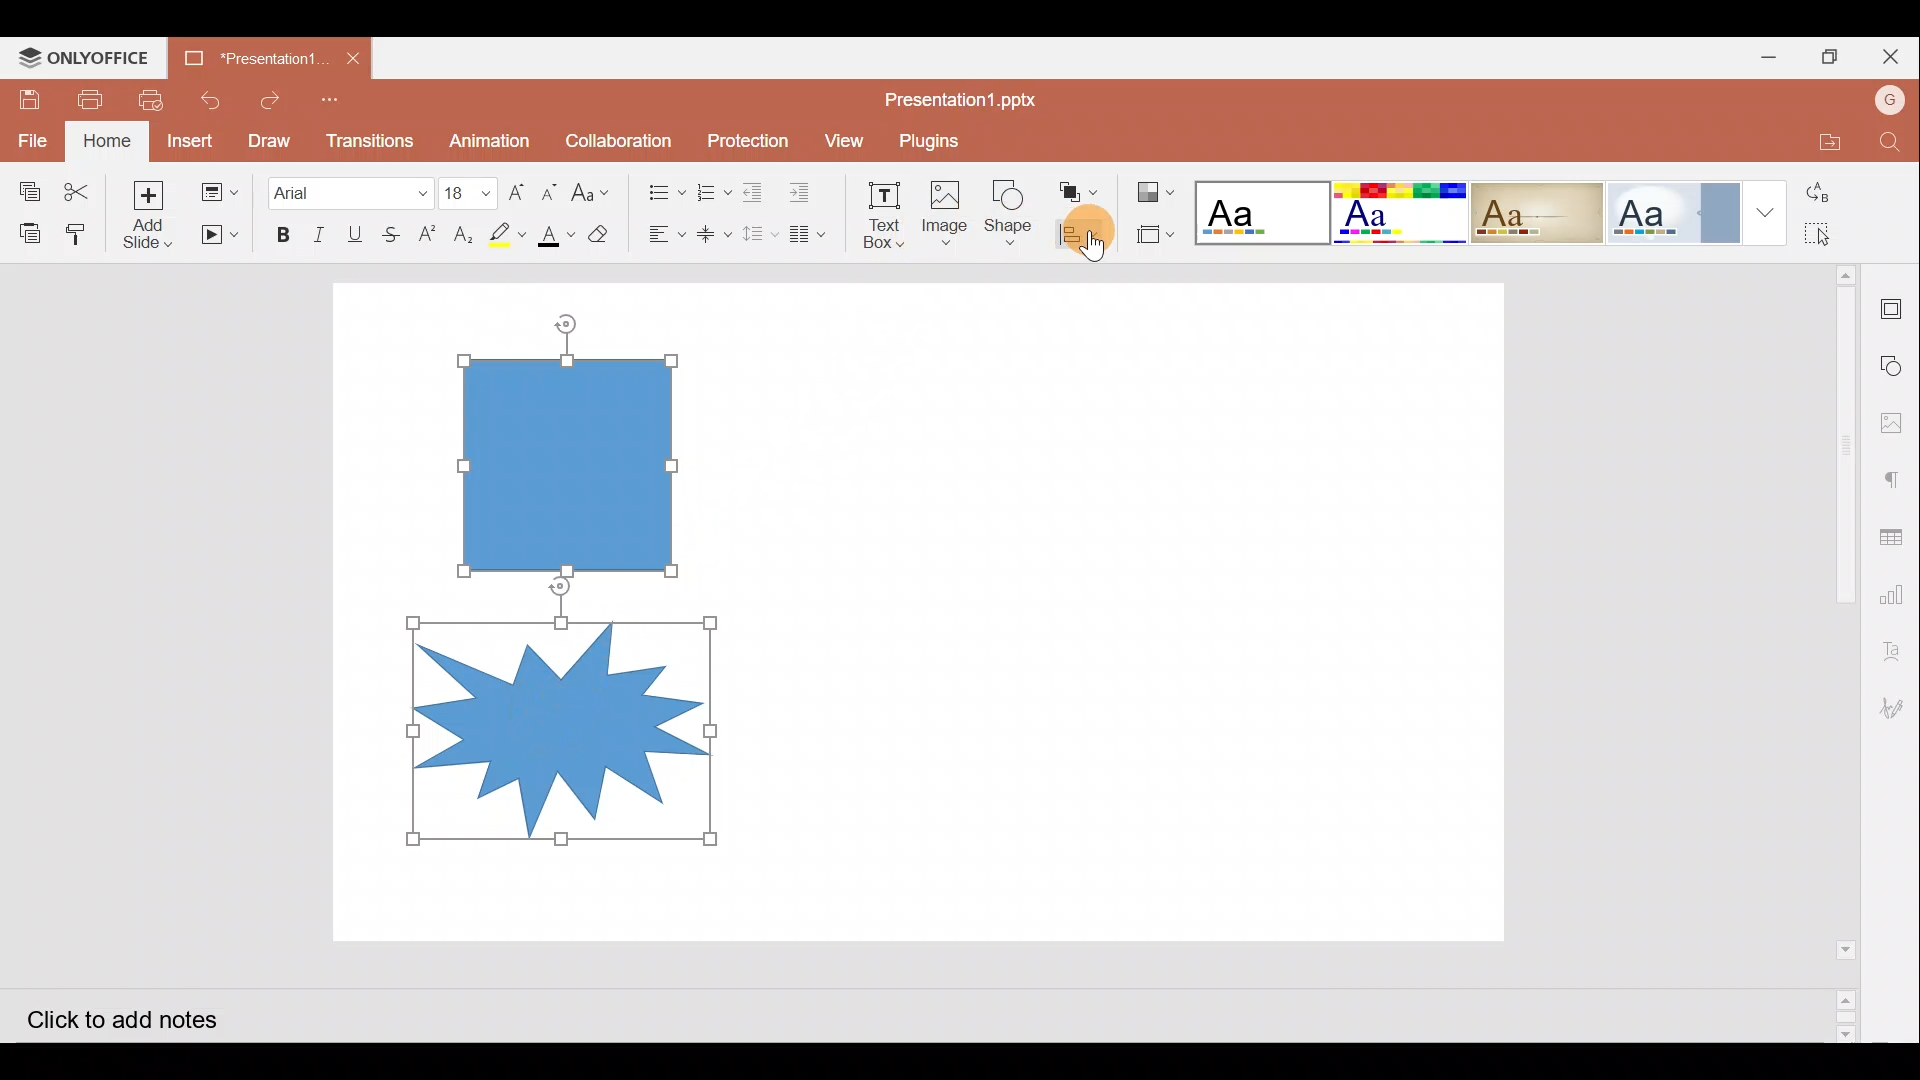 The width and height of the screenshot is (1920, 1080). I want to click on Close, so click(1894, 56).